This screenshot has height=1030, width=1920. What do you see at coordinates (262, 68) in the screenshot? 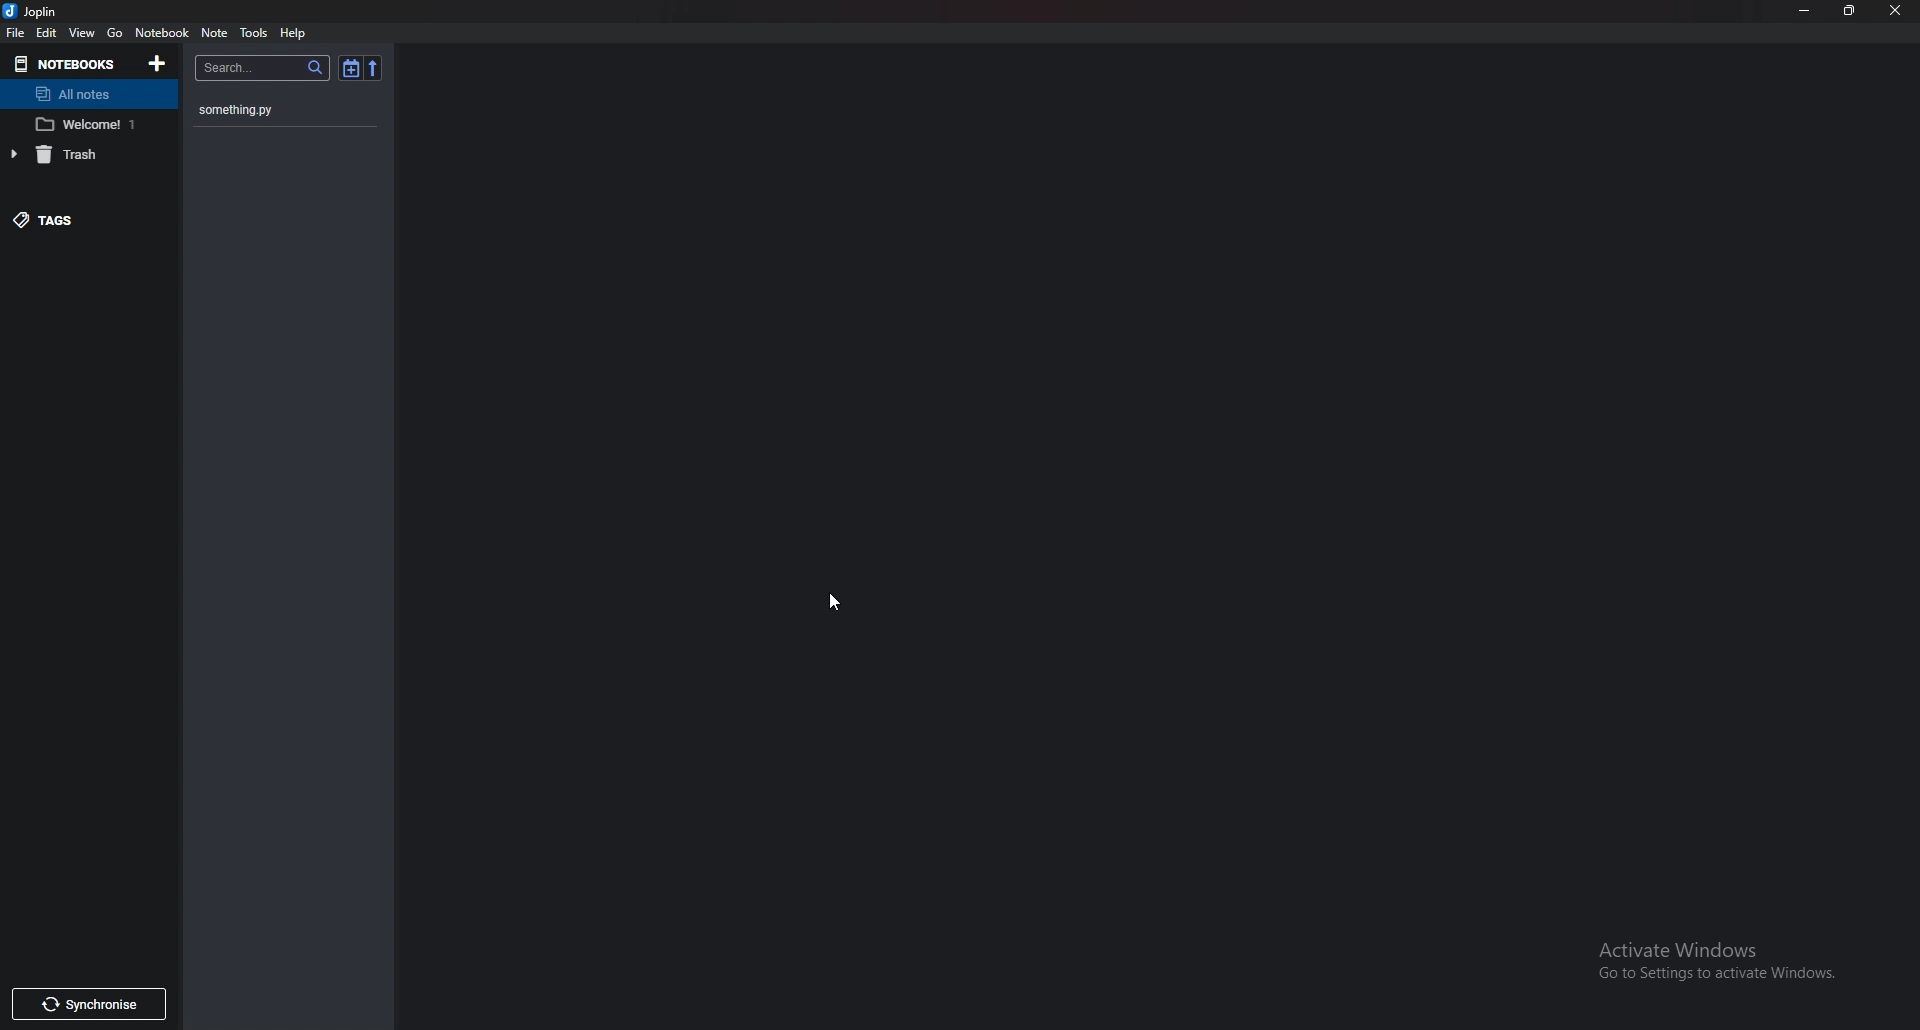
I see `search` at bounding box center [262, 68].